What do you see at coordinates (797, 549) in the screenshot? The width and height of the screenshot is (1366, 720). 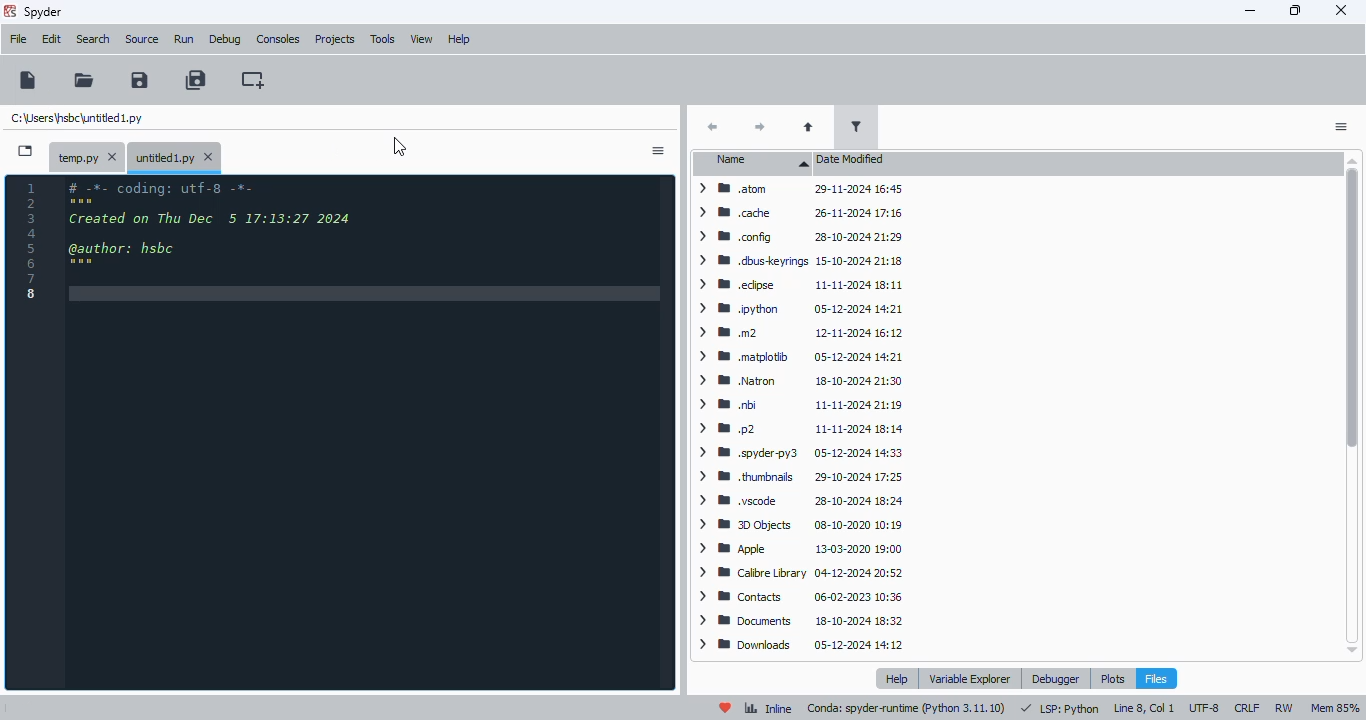 I see `> WW Apple 13-03-2020 19:00` at bounding box center [797, 549].